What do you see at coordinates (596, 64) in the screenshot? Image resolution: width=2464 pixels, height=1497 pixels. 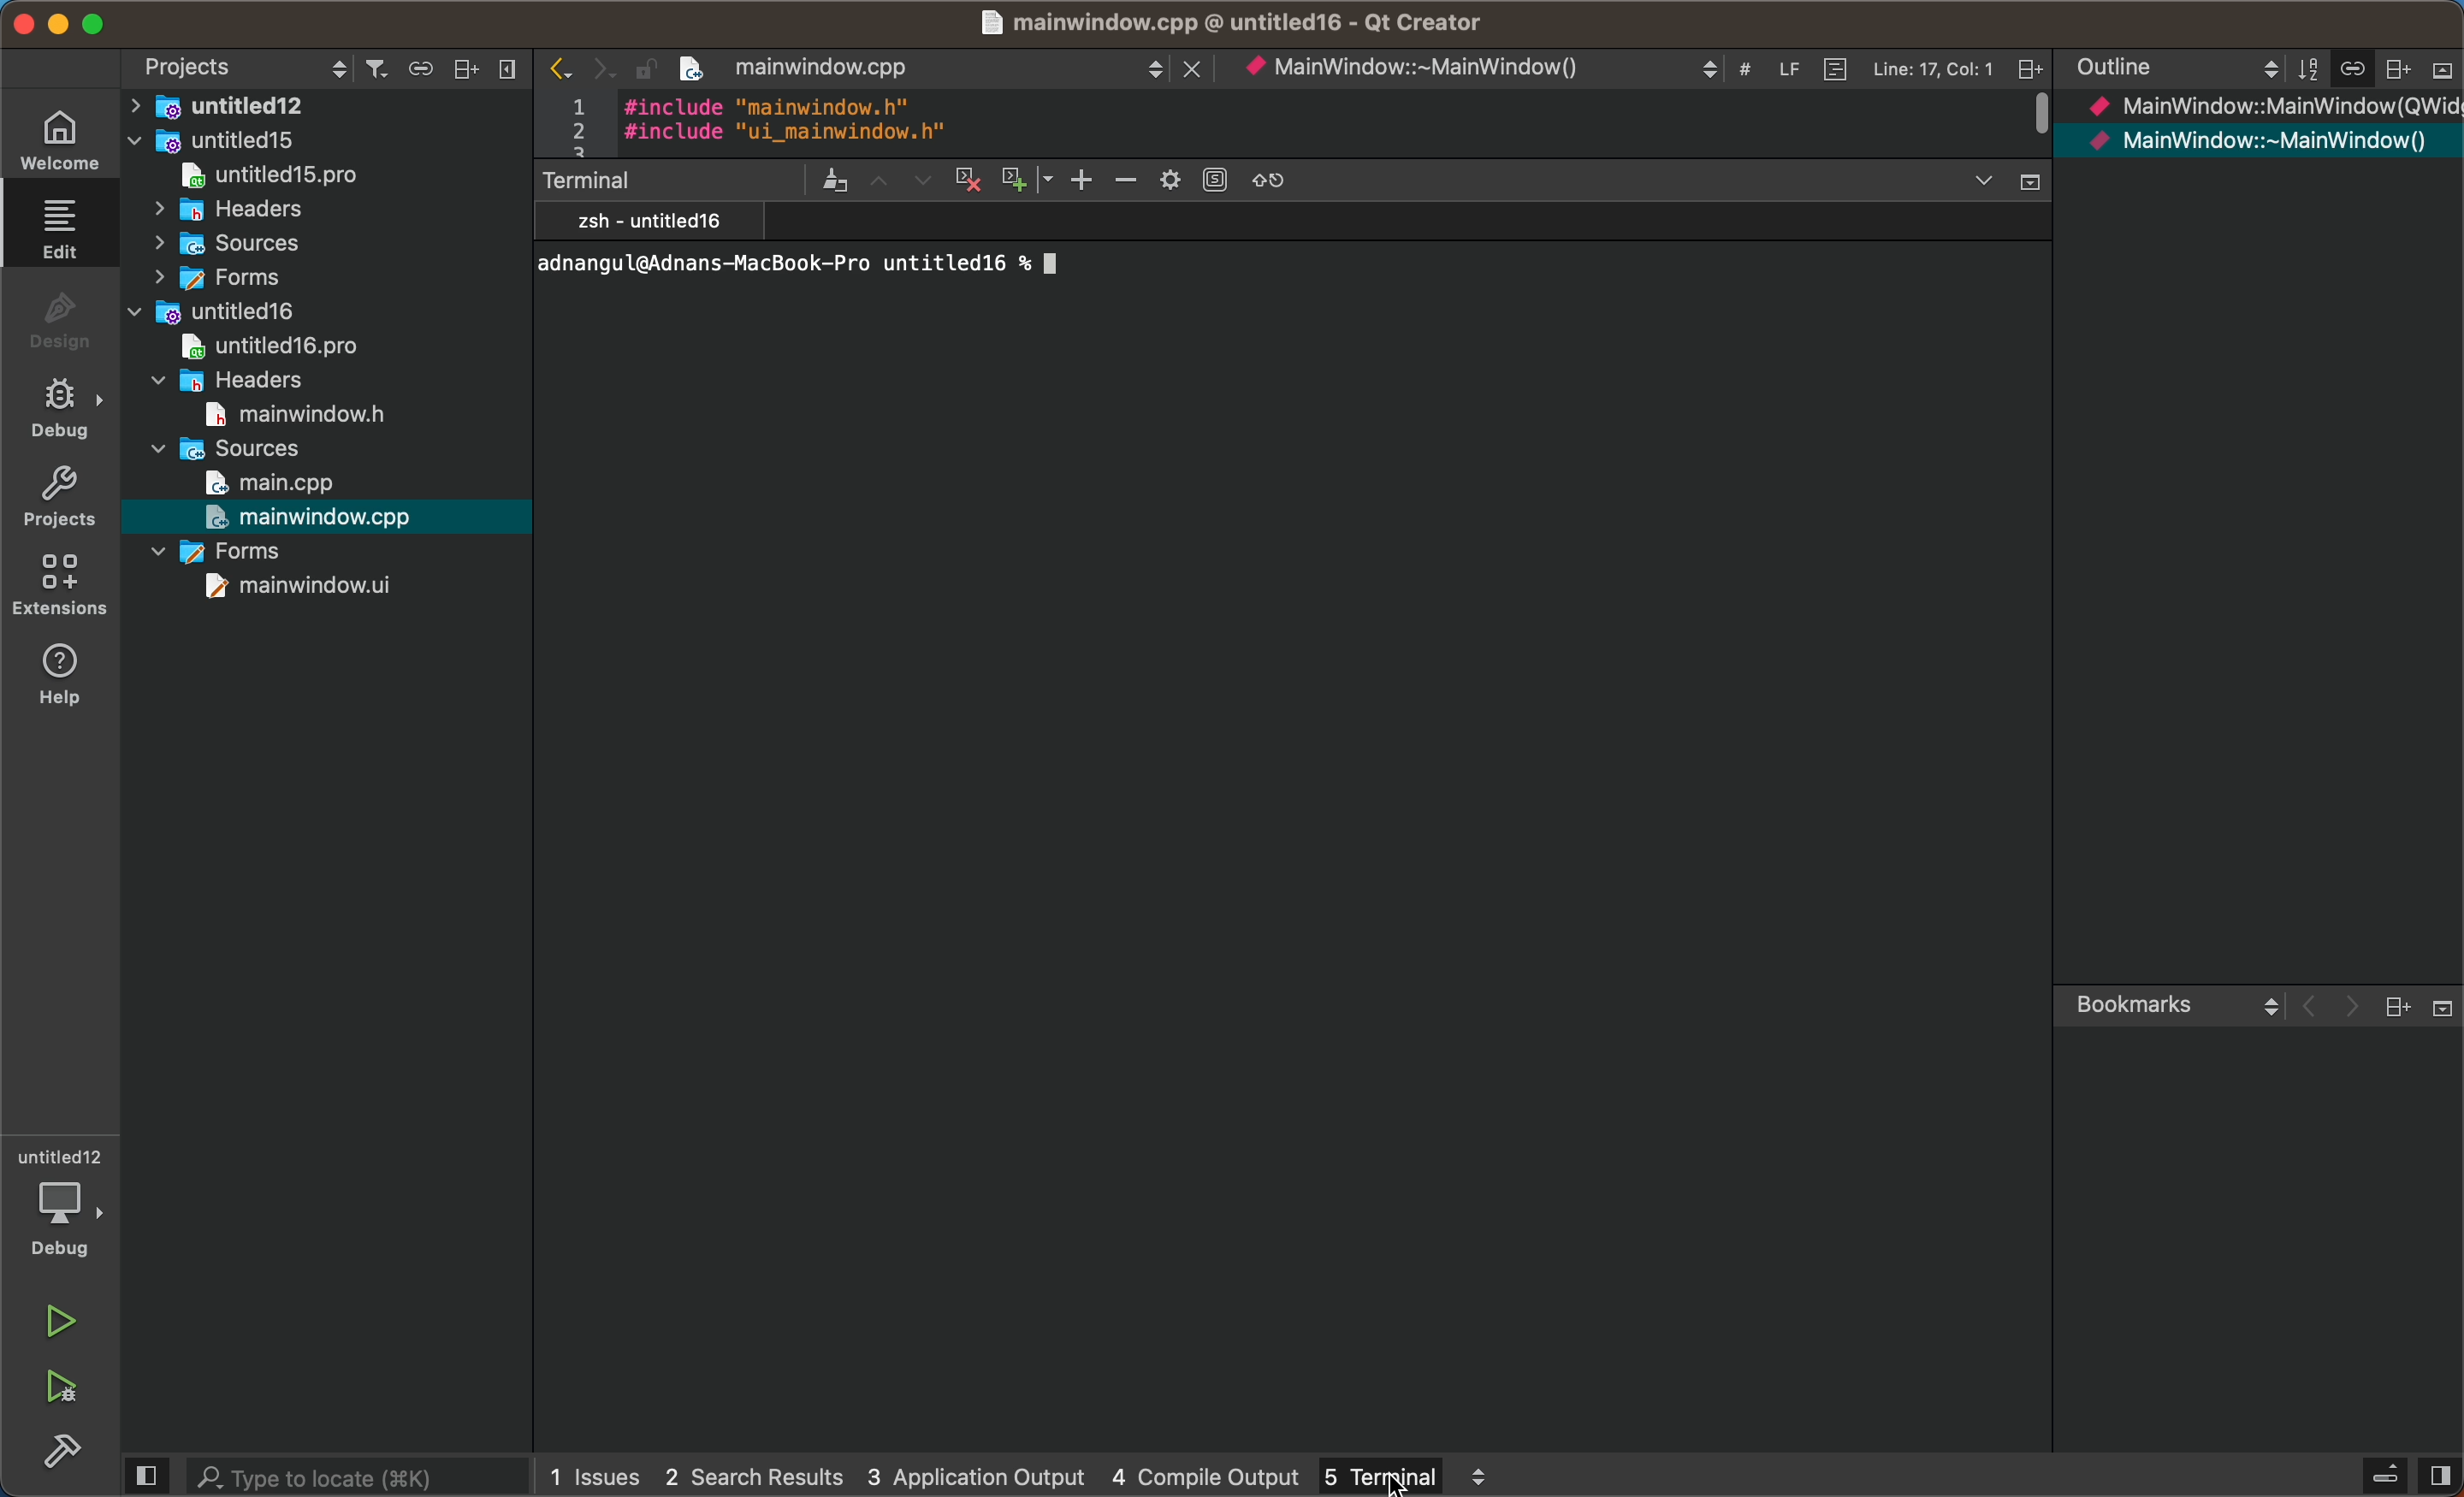 I see `next` at bounding box center [596, 64].